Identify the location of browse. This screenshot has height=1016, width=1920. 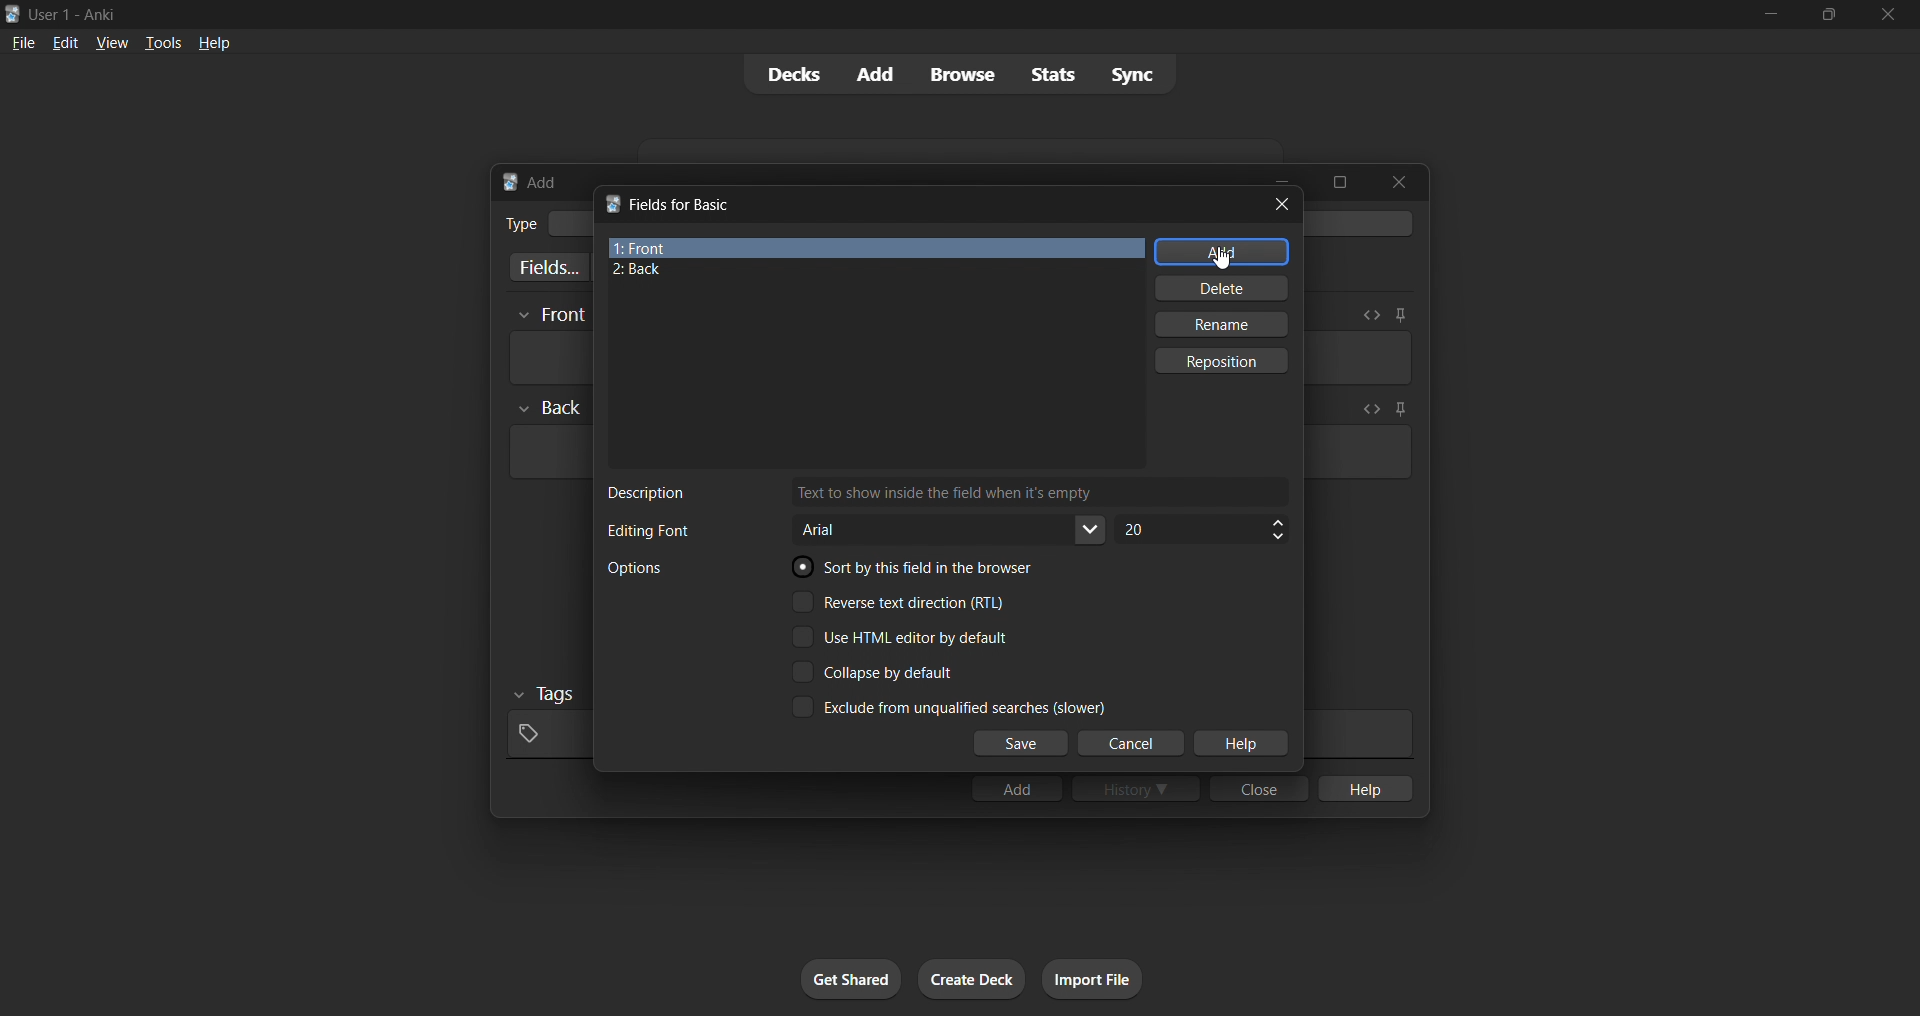
(962, 74).